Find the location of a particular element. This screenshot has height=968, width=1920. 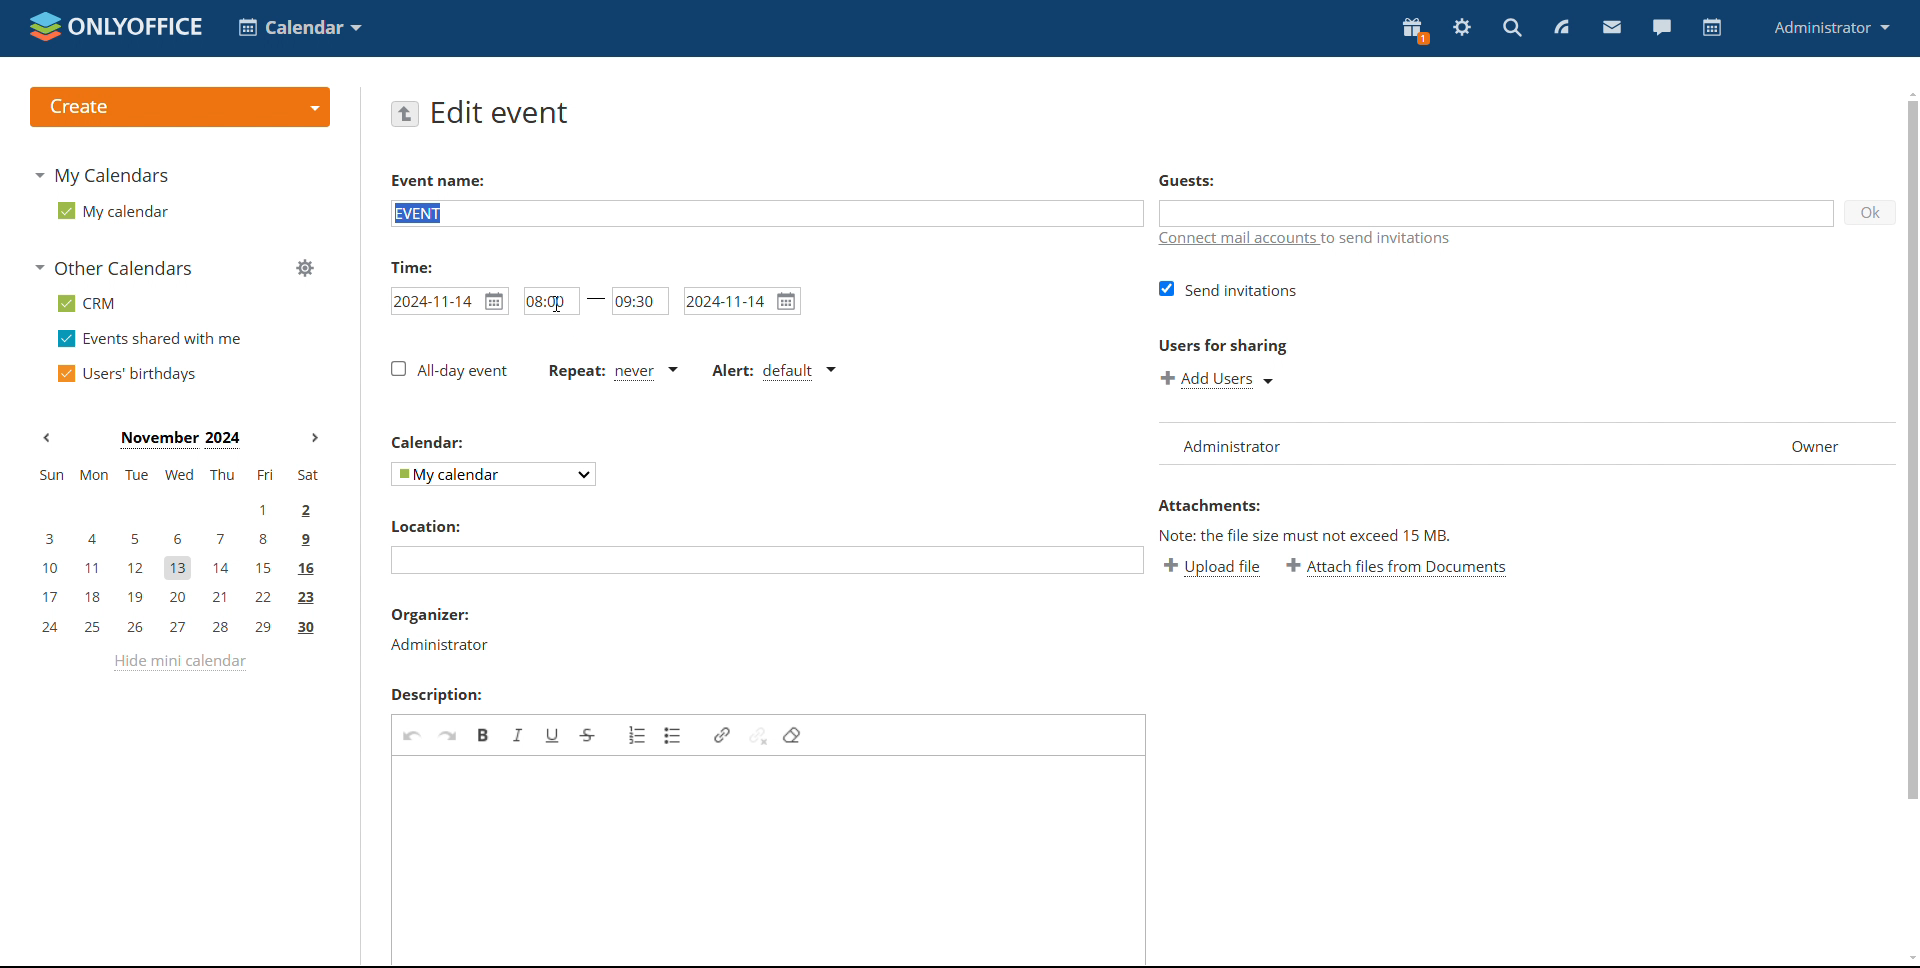

add users for sharing is located at coordinates (1217, 380).